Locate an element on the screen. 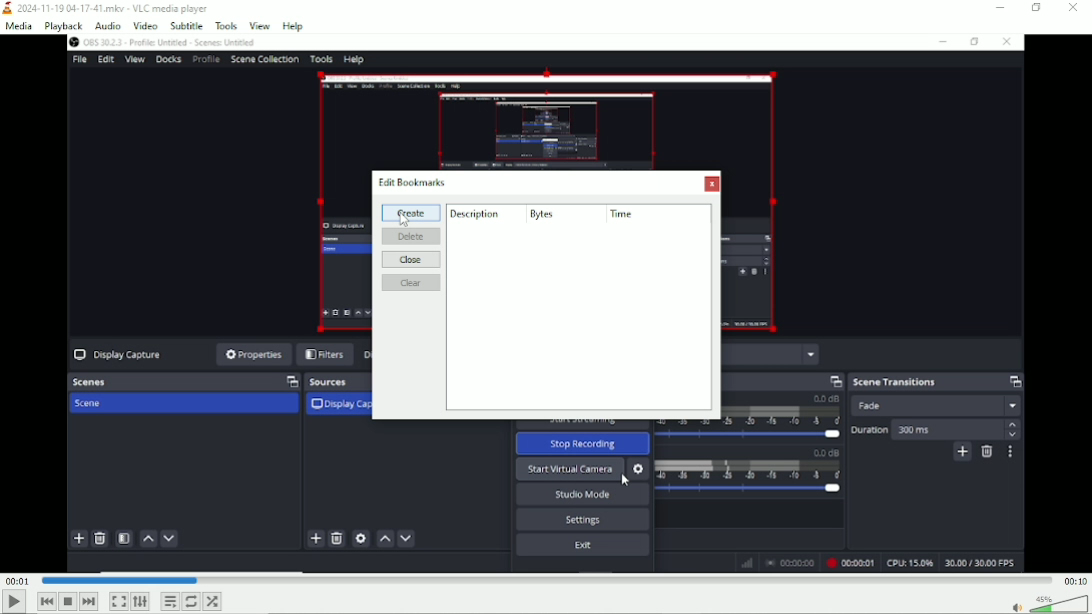 The height and width of the screenshot is (614, 1092). Audio is located at coordinates (106, 25).